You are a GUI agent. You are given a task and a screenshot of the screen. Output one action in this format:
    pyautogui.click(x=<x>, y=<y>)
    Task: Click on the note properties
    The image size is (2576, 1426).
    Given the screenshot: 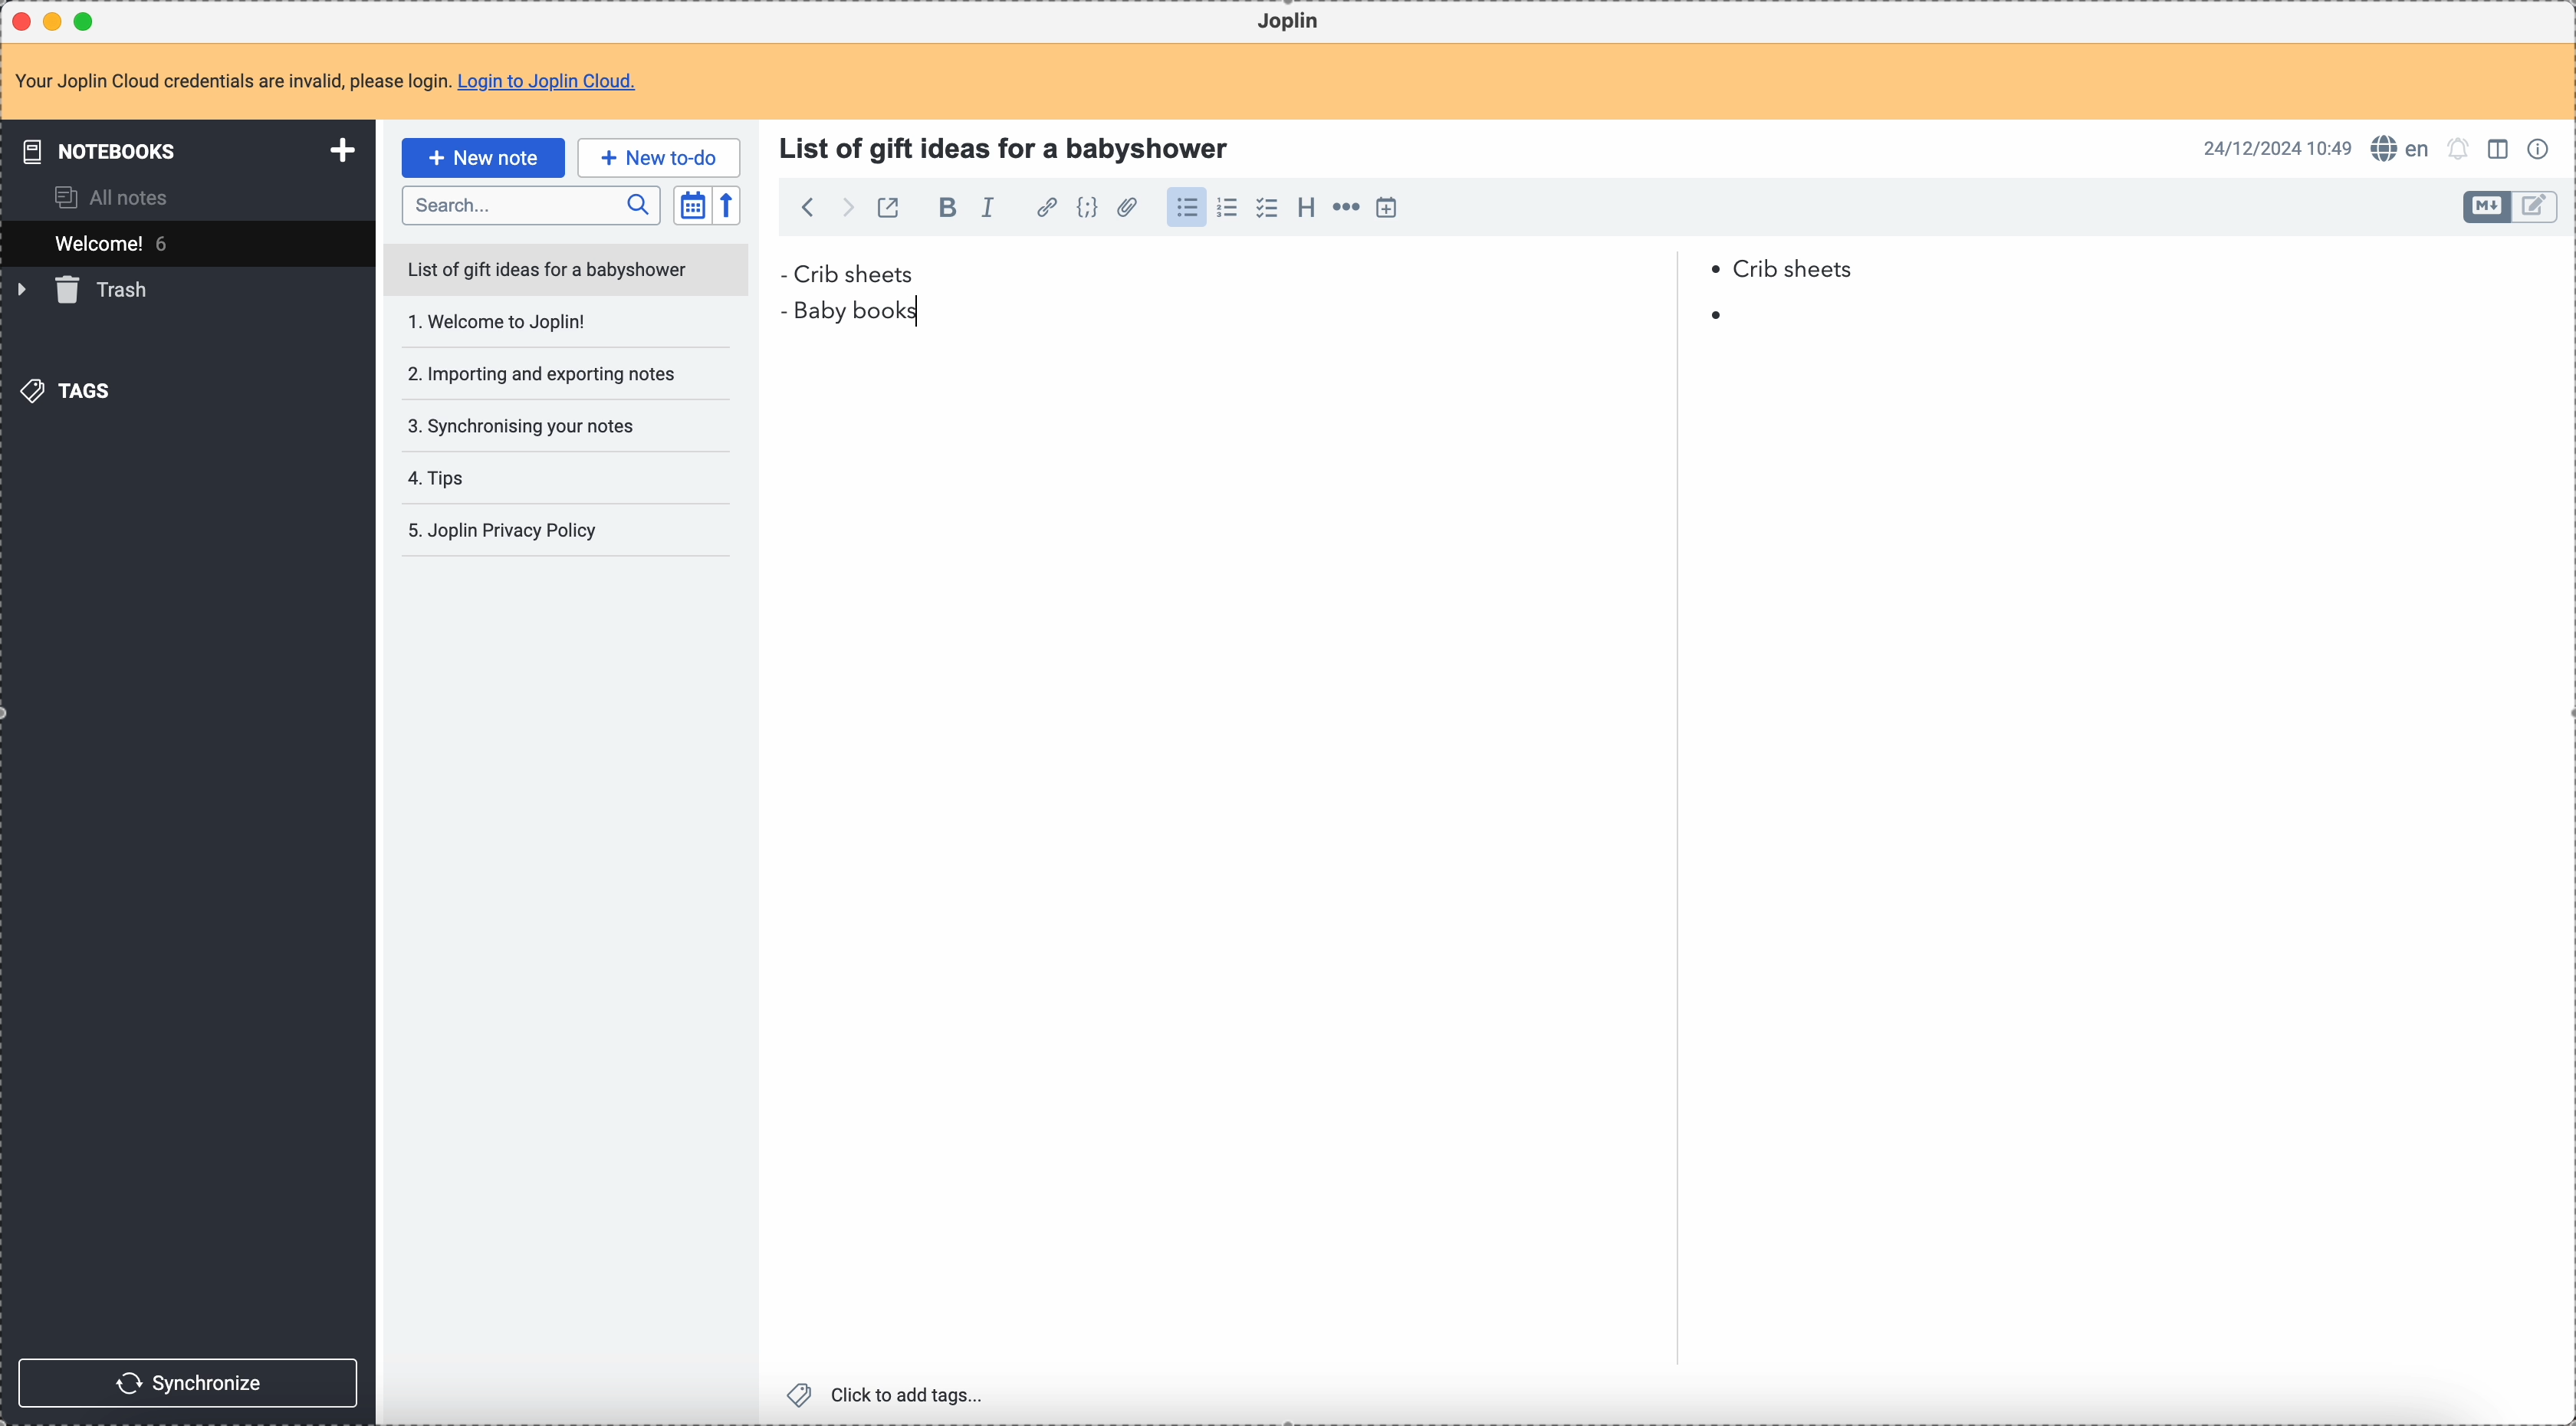 What is the action you would take?
    pyautogui.click(x=2542, y=147)
    